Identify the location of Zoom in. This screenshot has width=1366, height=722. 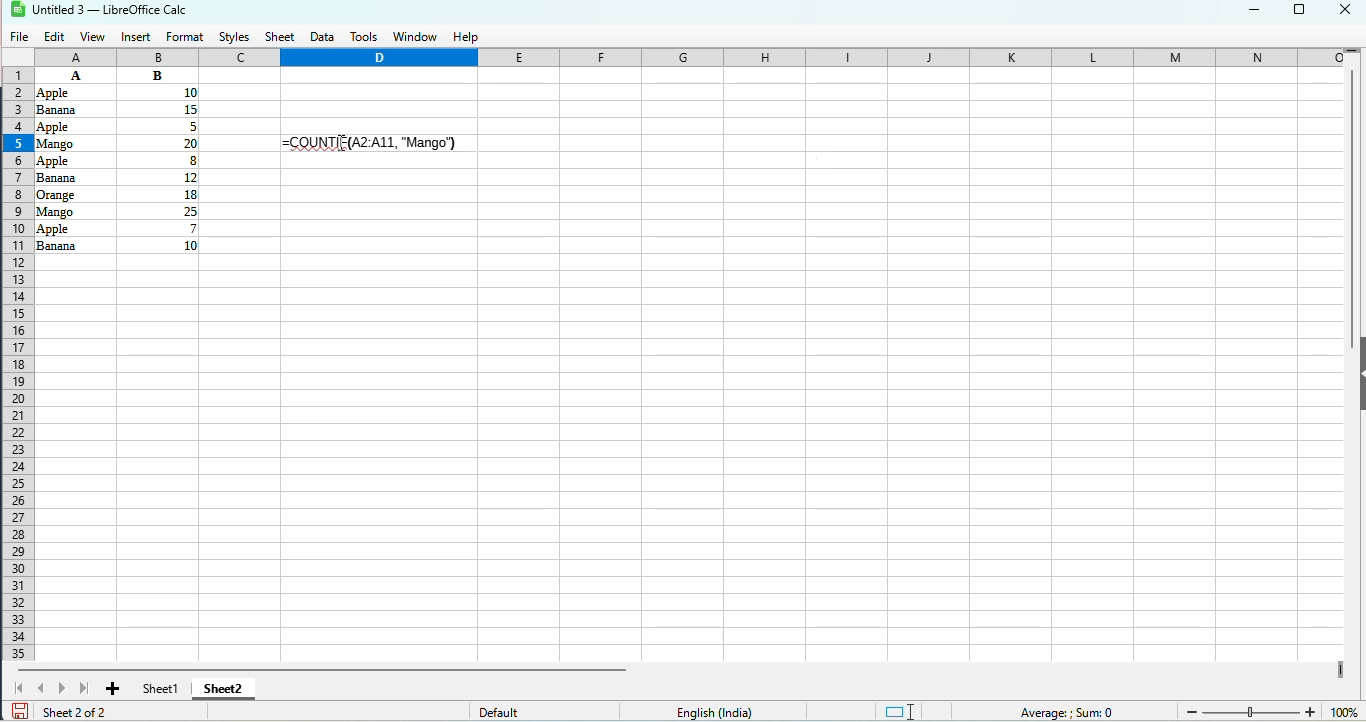
(1309, 710).